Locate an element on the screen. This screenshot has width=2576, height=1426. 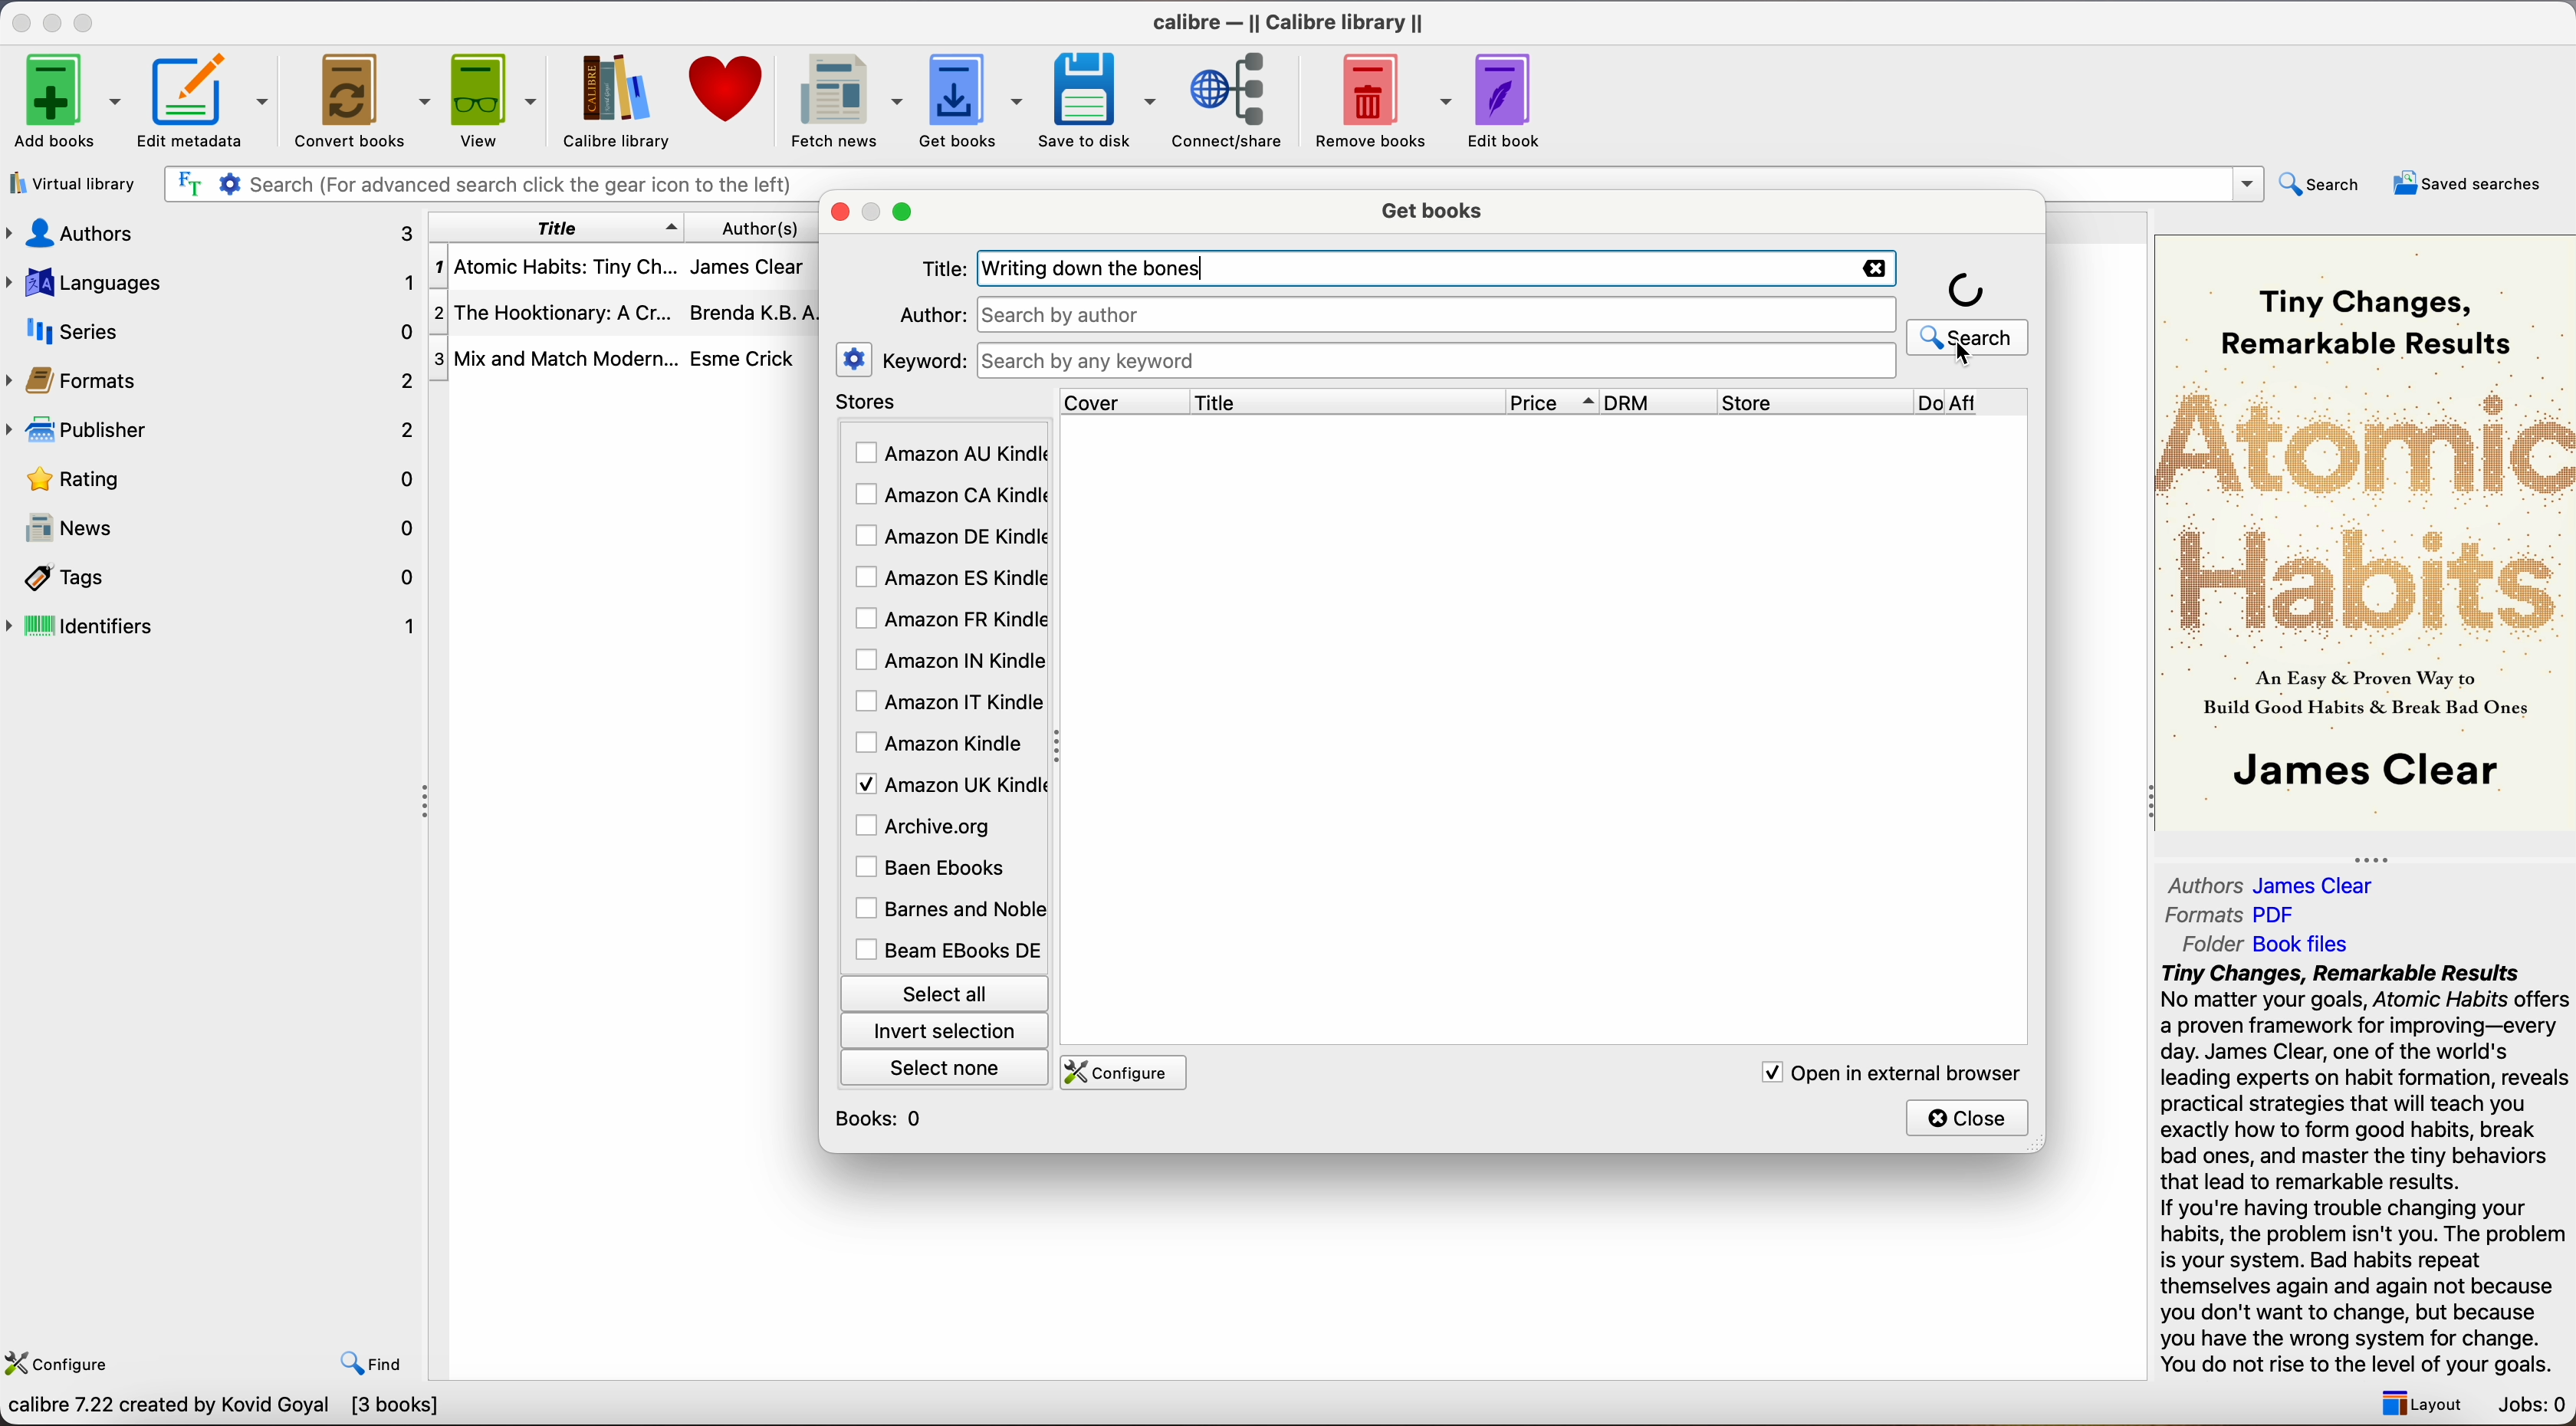
authors is located at coordinates (773, 227).